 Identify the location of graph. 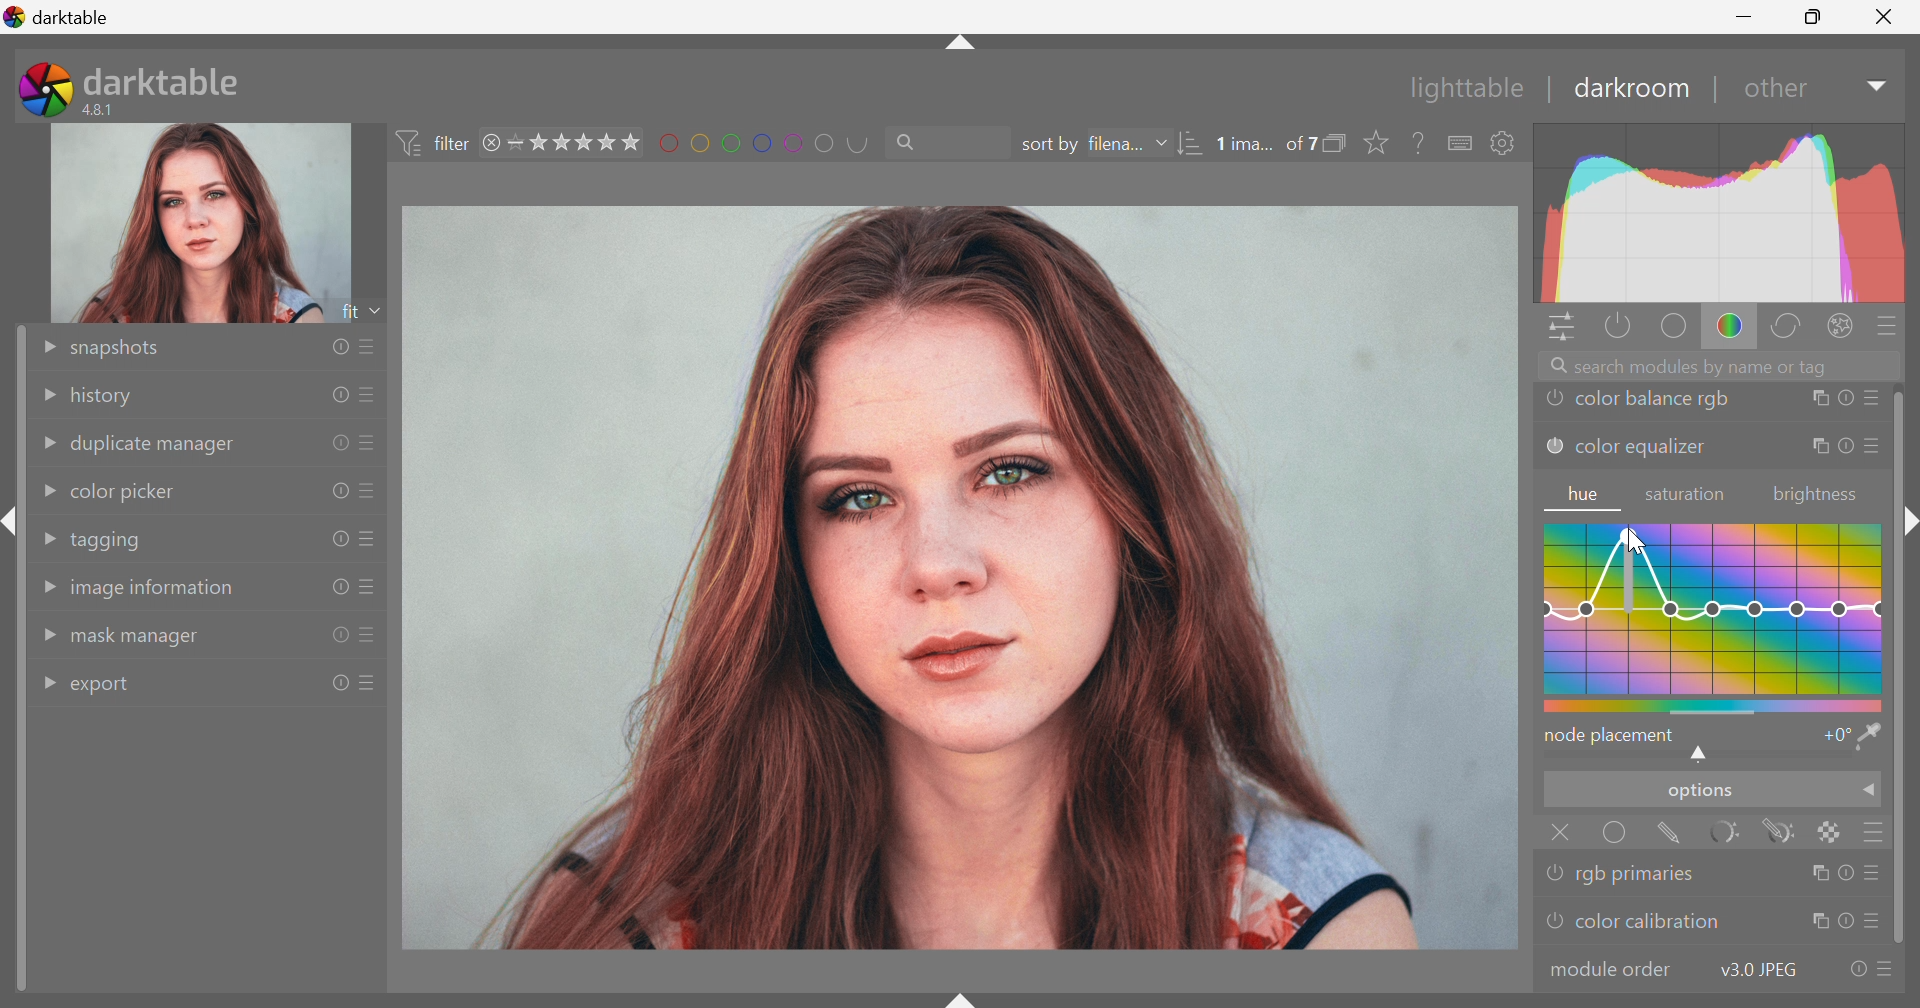
(1720, 213).